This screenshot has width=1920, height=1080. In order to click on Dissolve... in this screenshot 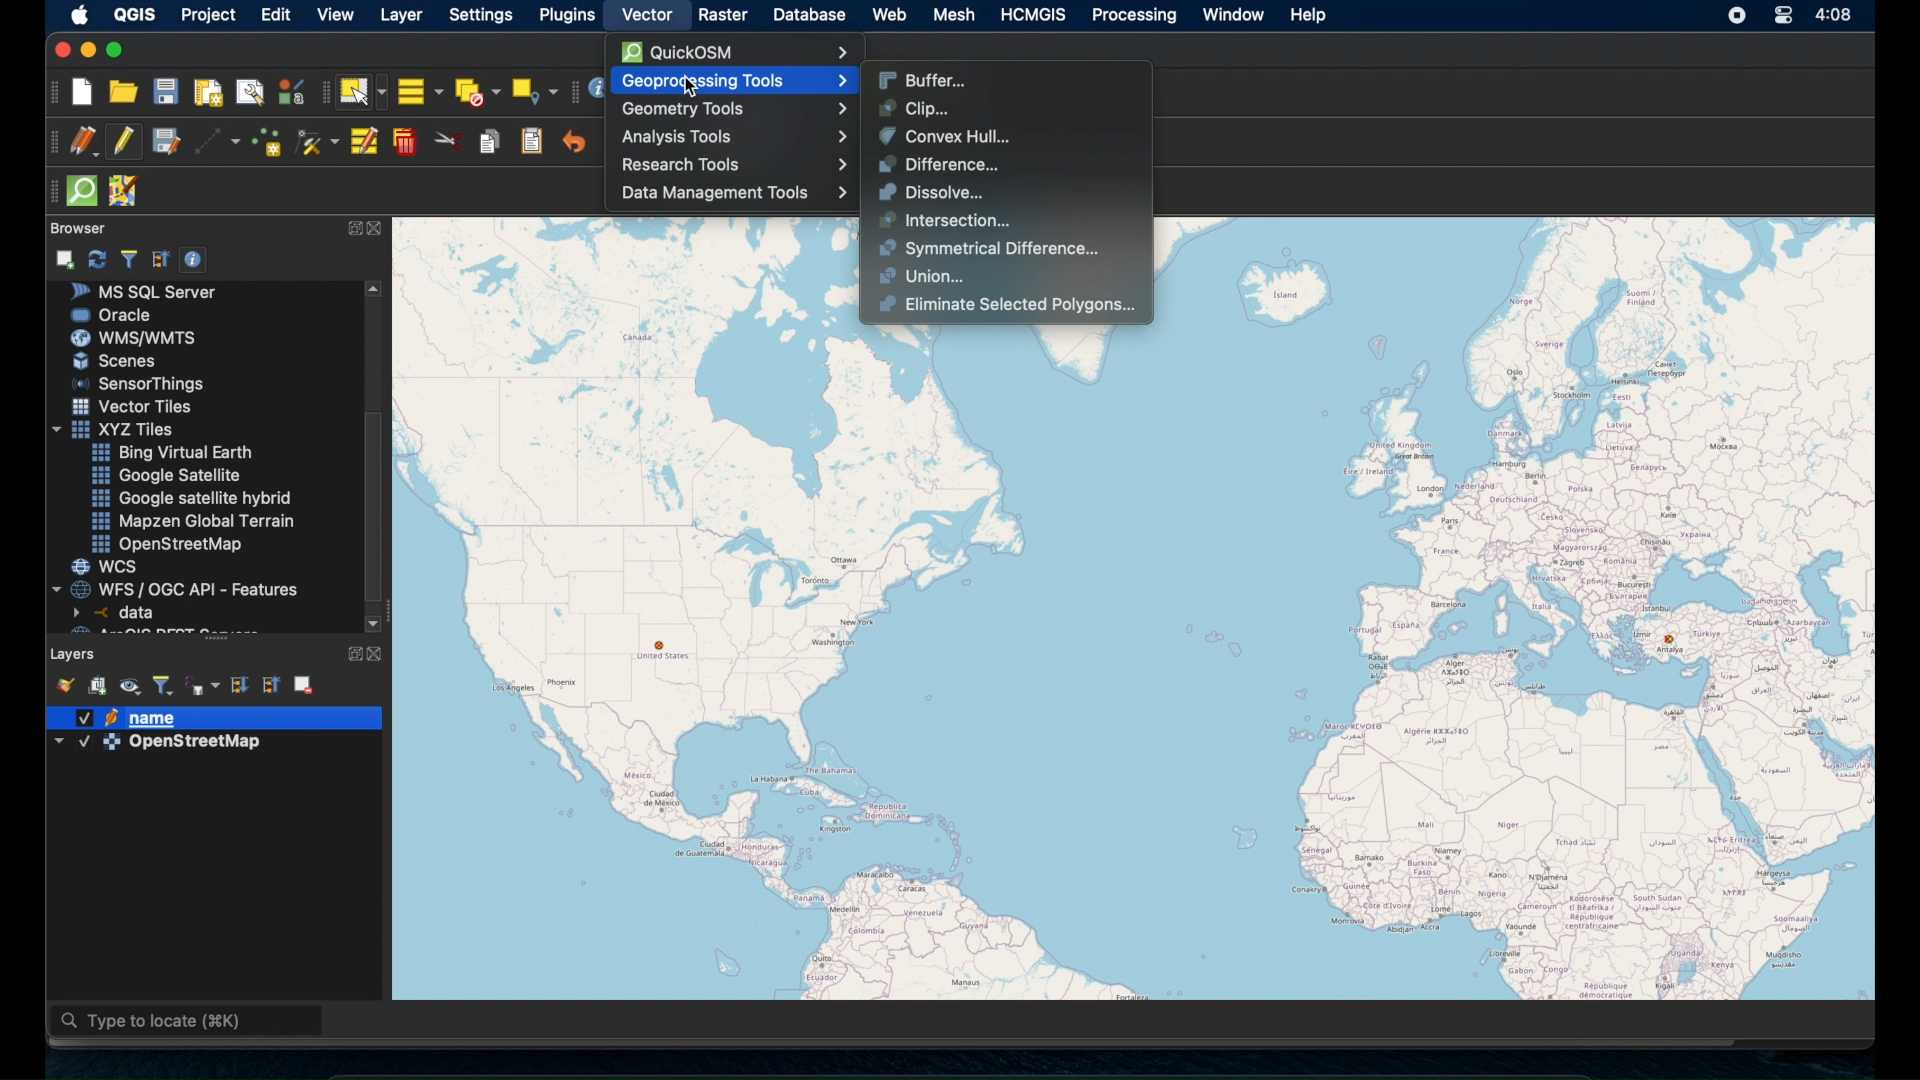, I will do `click(930, 191)`.